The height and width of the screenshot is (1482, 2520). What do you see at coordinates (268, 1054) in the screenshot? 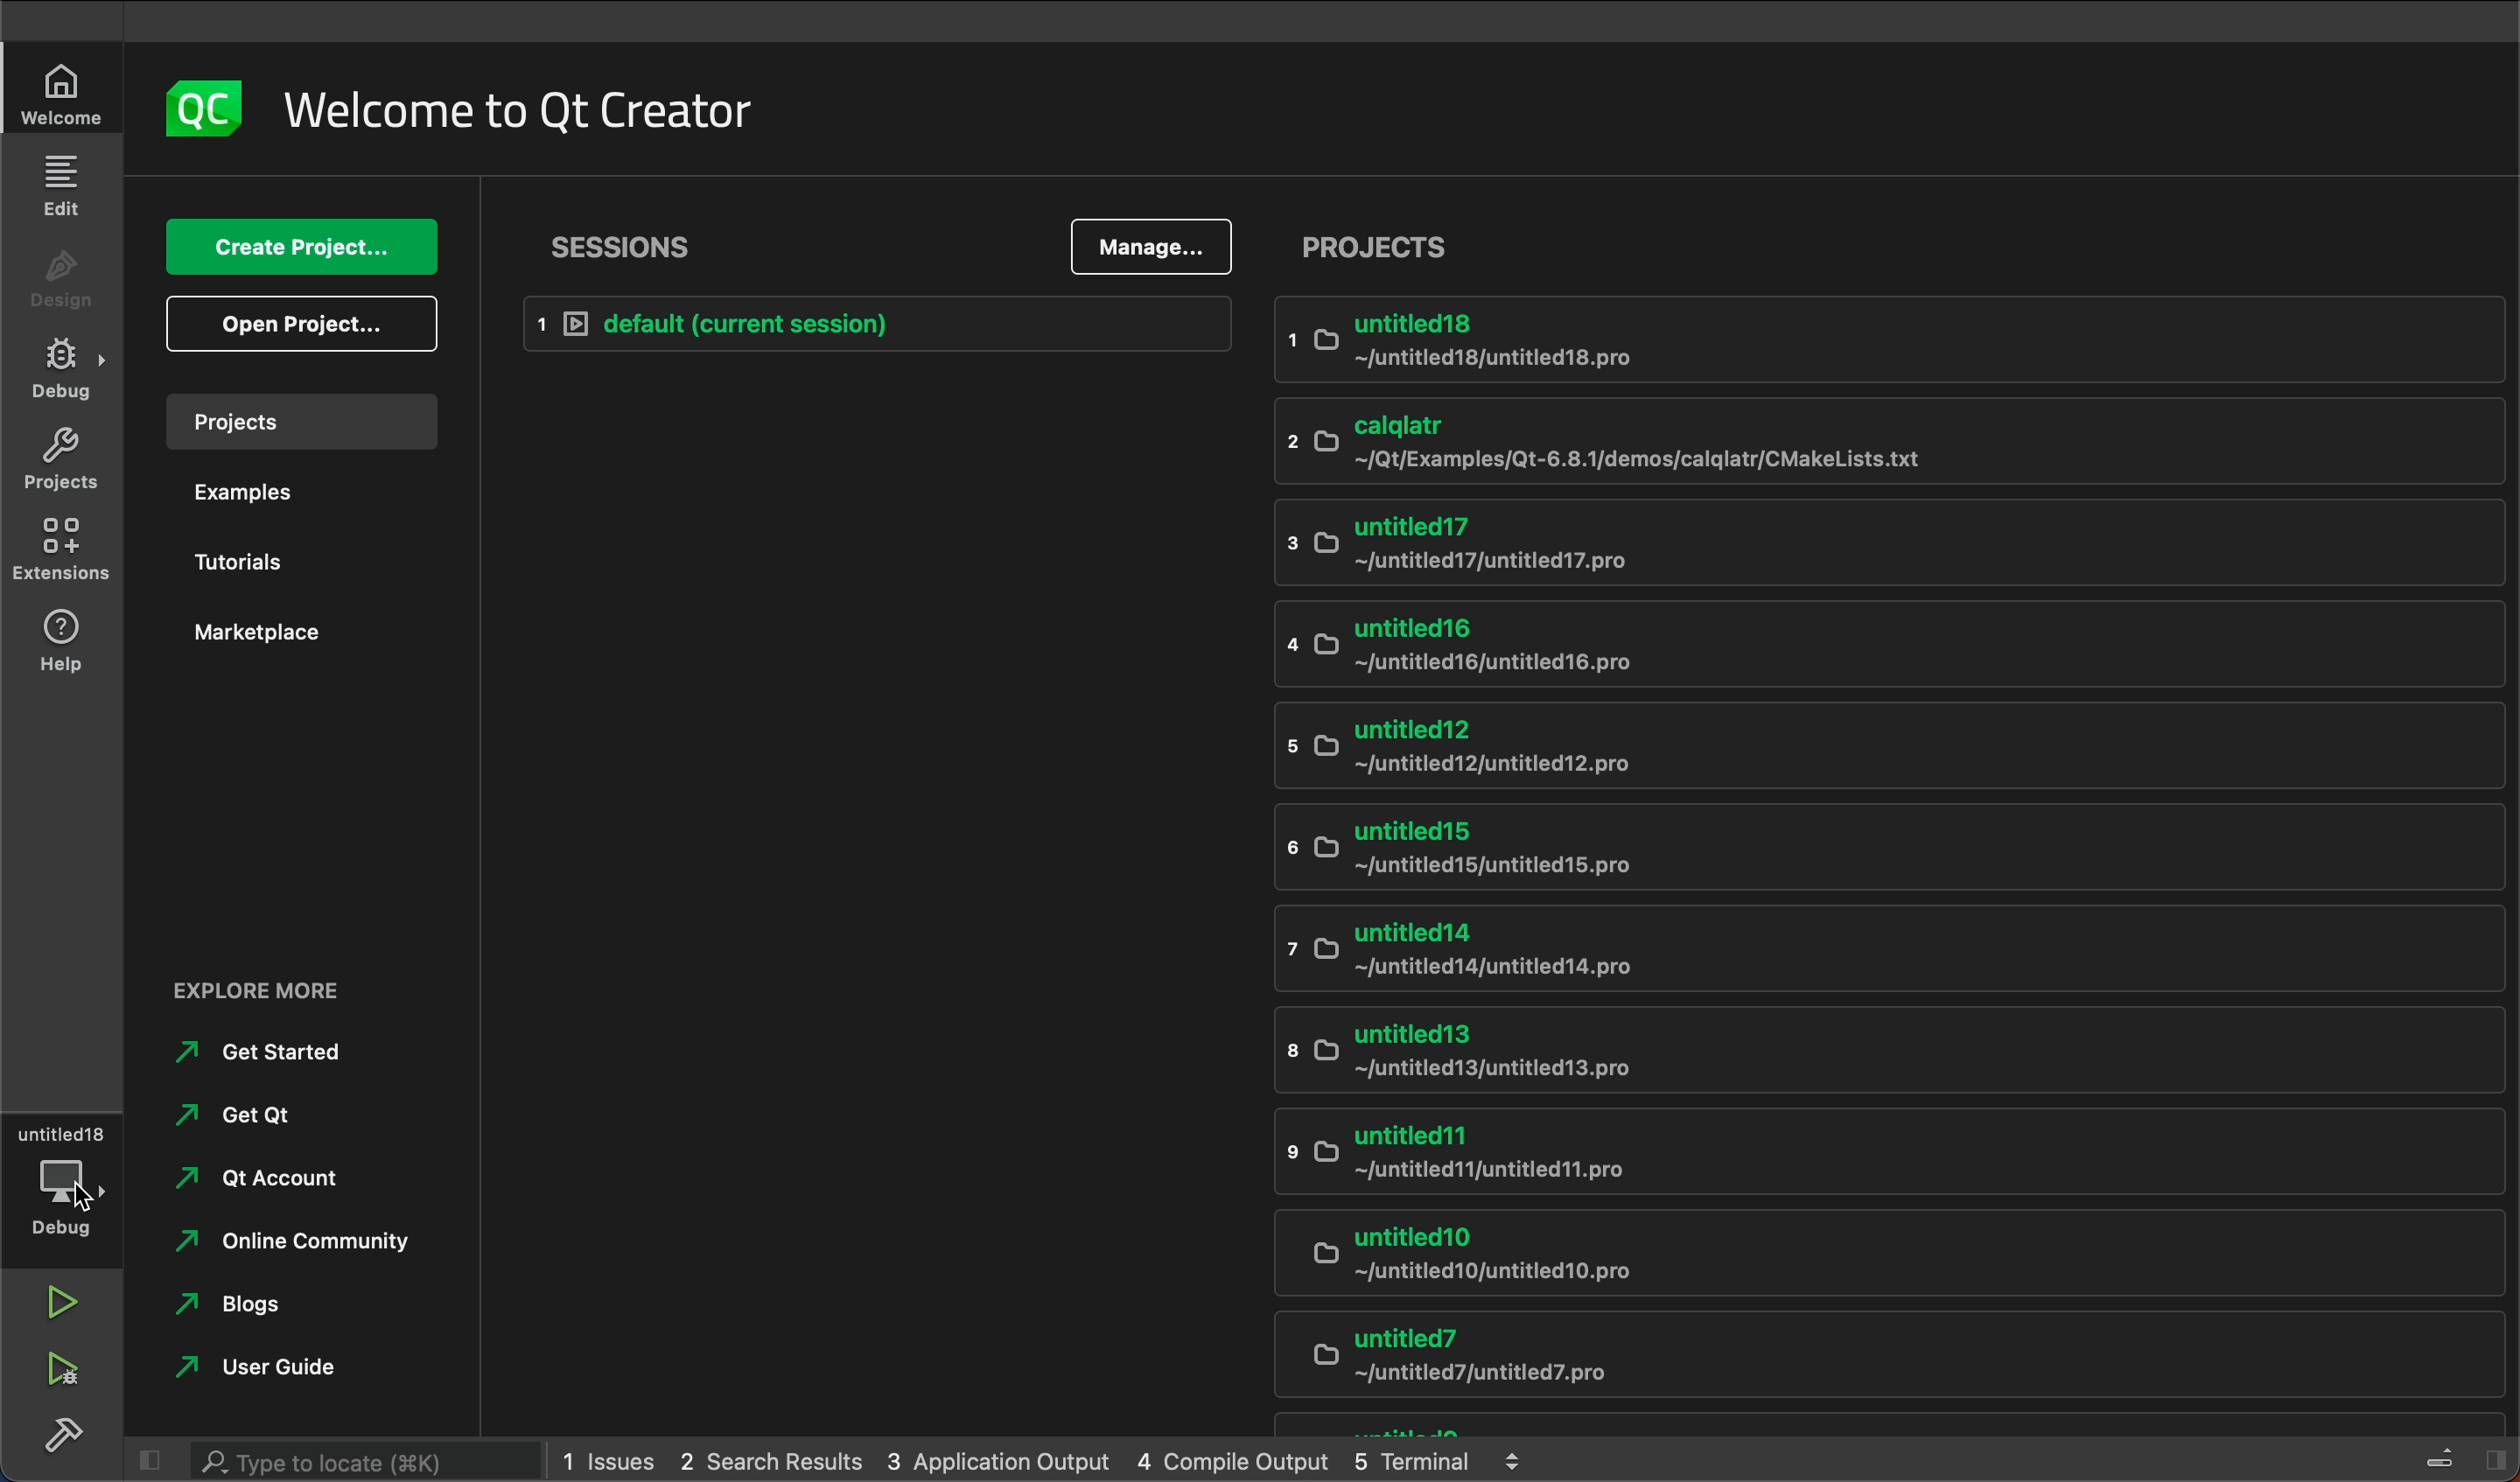
I see `started` at bounding box center [268, 1054].